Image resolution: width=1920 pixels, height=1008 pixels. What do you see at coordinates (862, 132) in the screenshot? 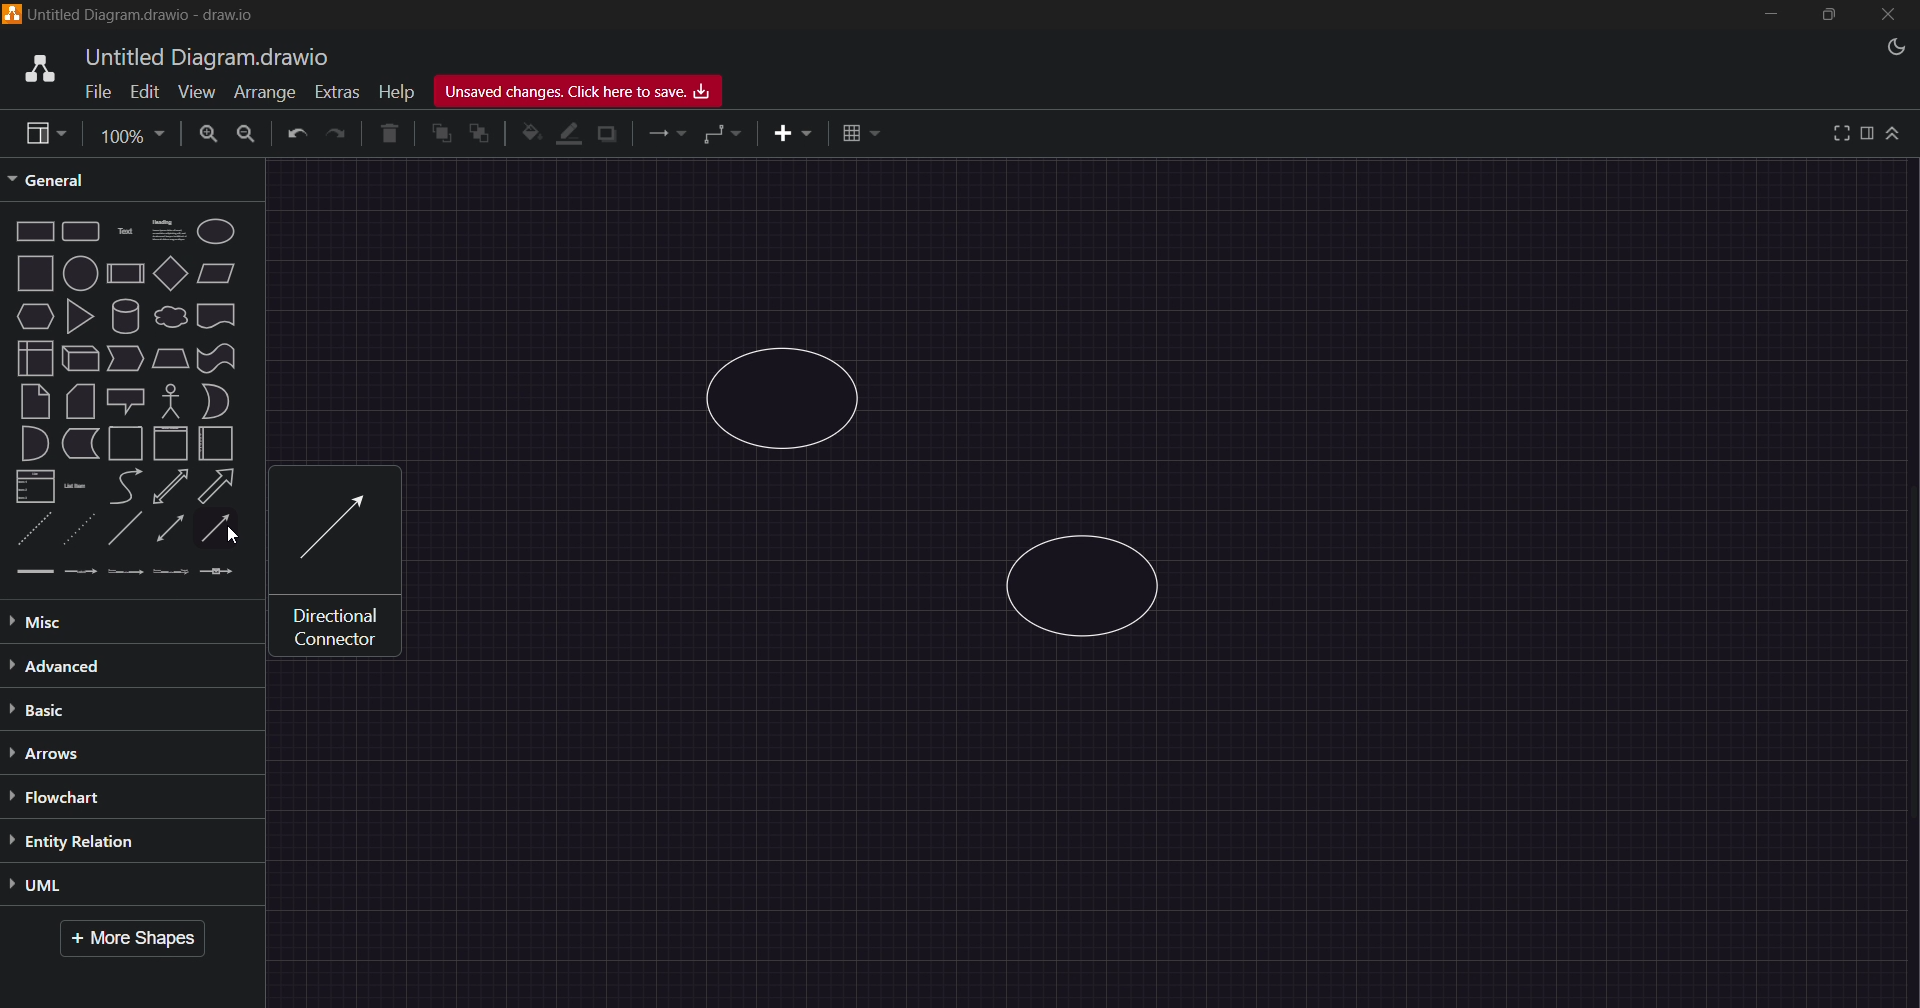
I see `table` at bounding box center [862, 132].